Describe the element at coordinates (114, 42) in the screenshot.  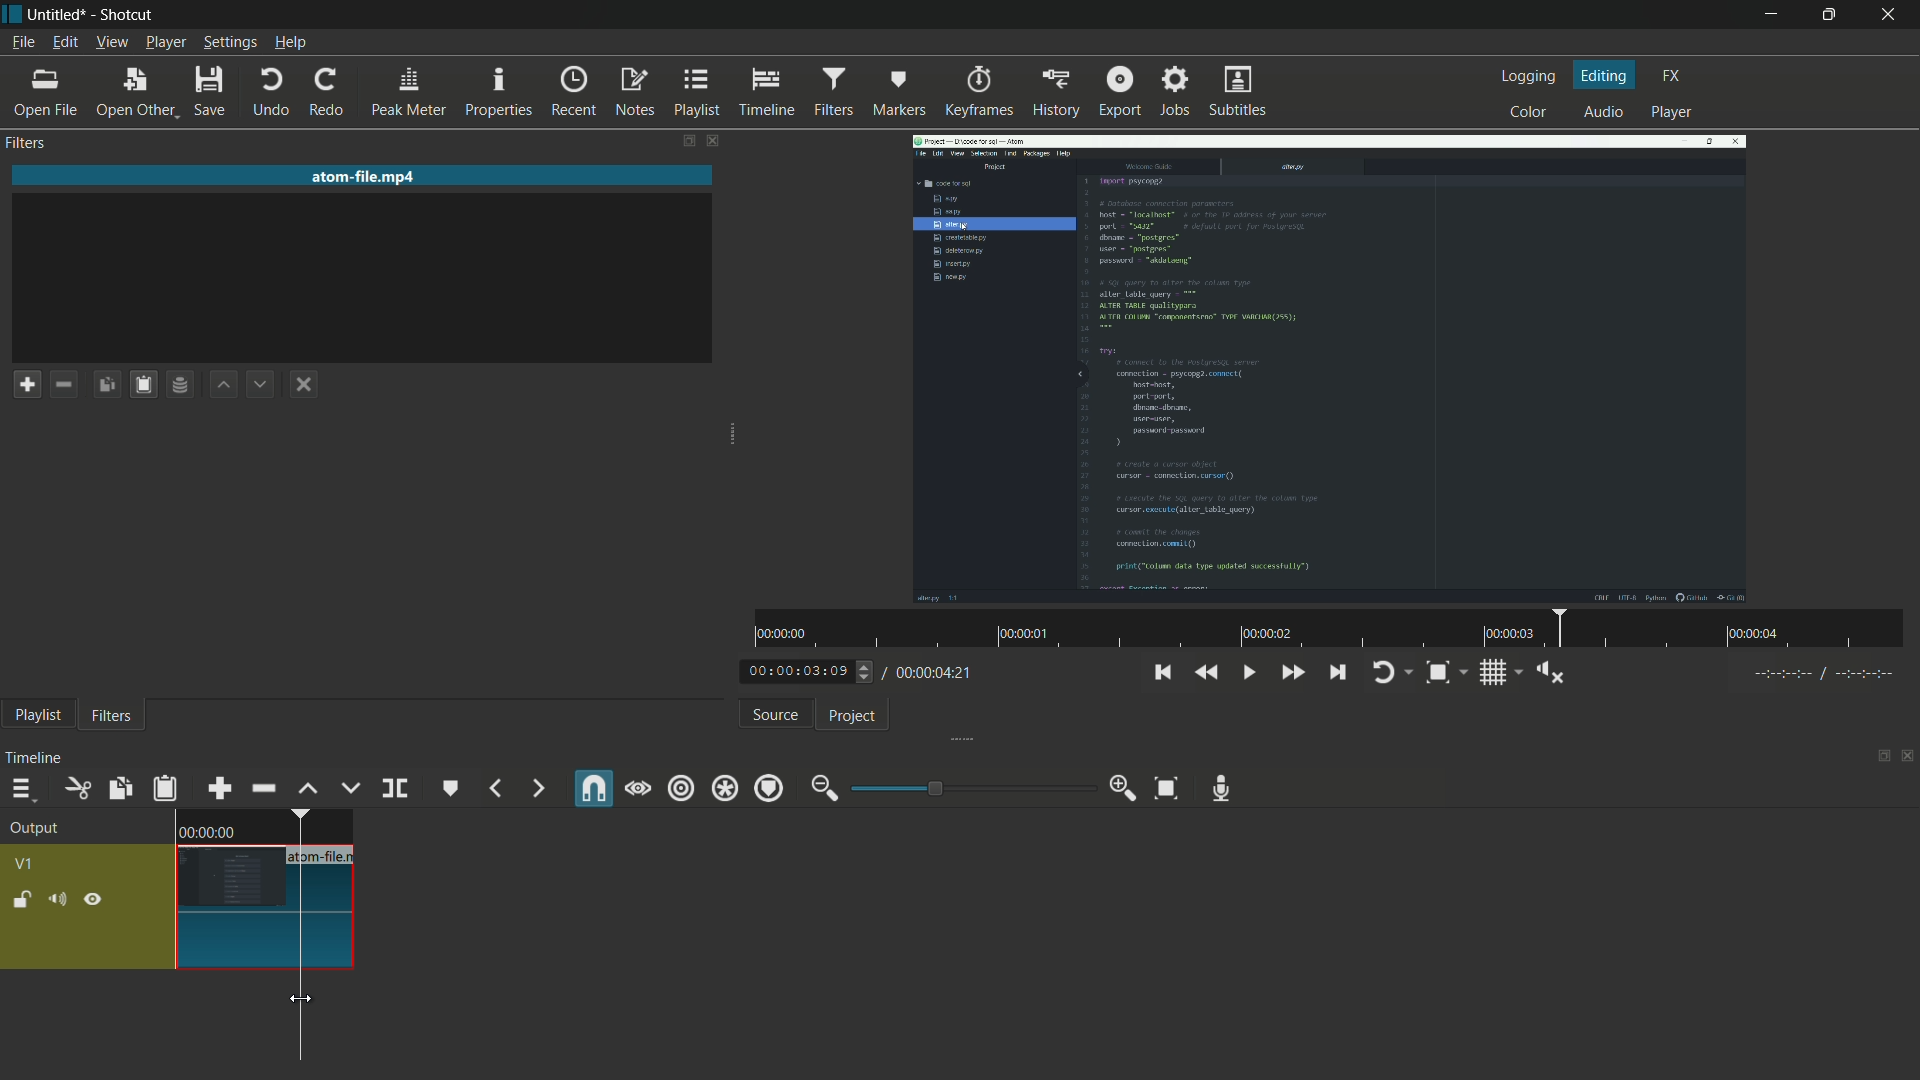
I see `view menu` at that location.